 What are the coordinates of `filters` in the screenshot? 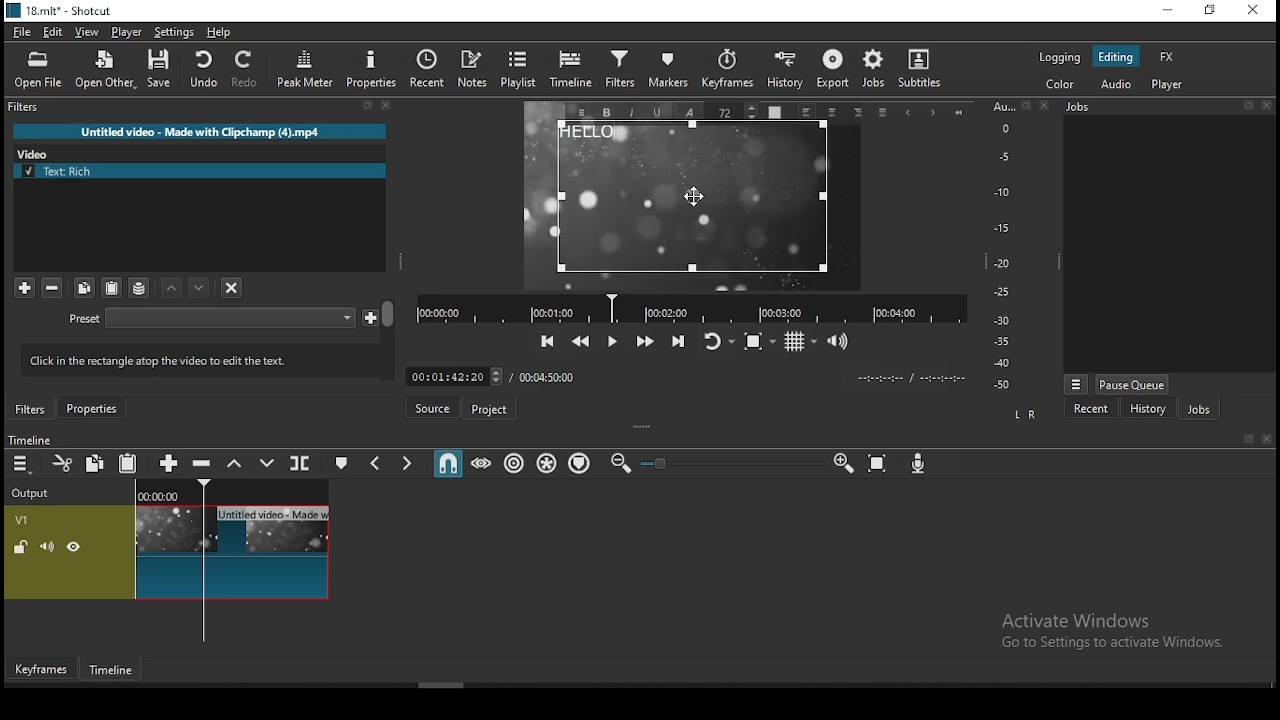 It's located at (619, 72).